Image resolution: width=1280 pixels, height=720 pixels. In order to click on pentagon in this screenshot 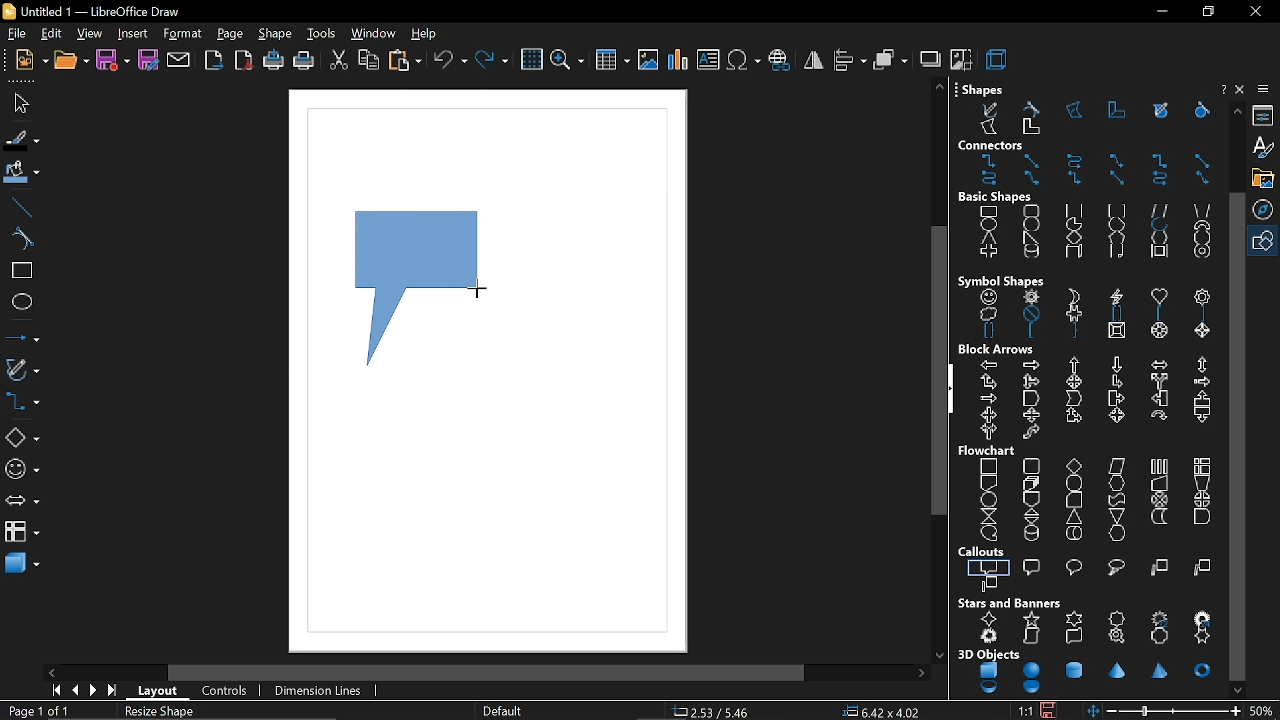, I will do `click(1031, 398)`.